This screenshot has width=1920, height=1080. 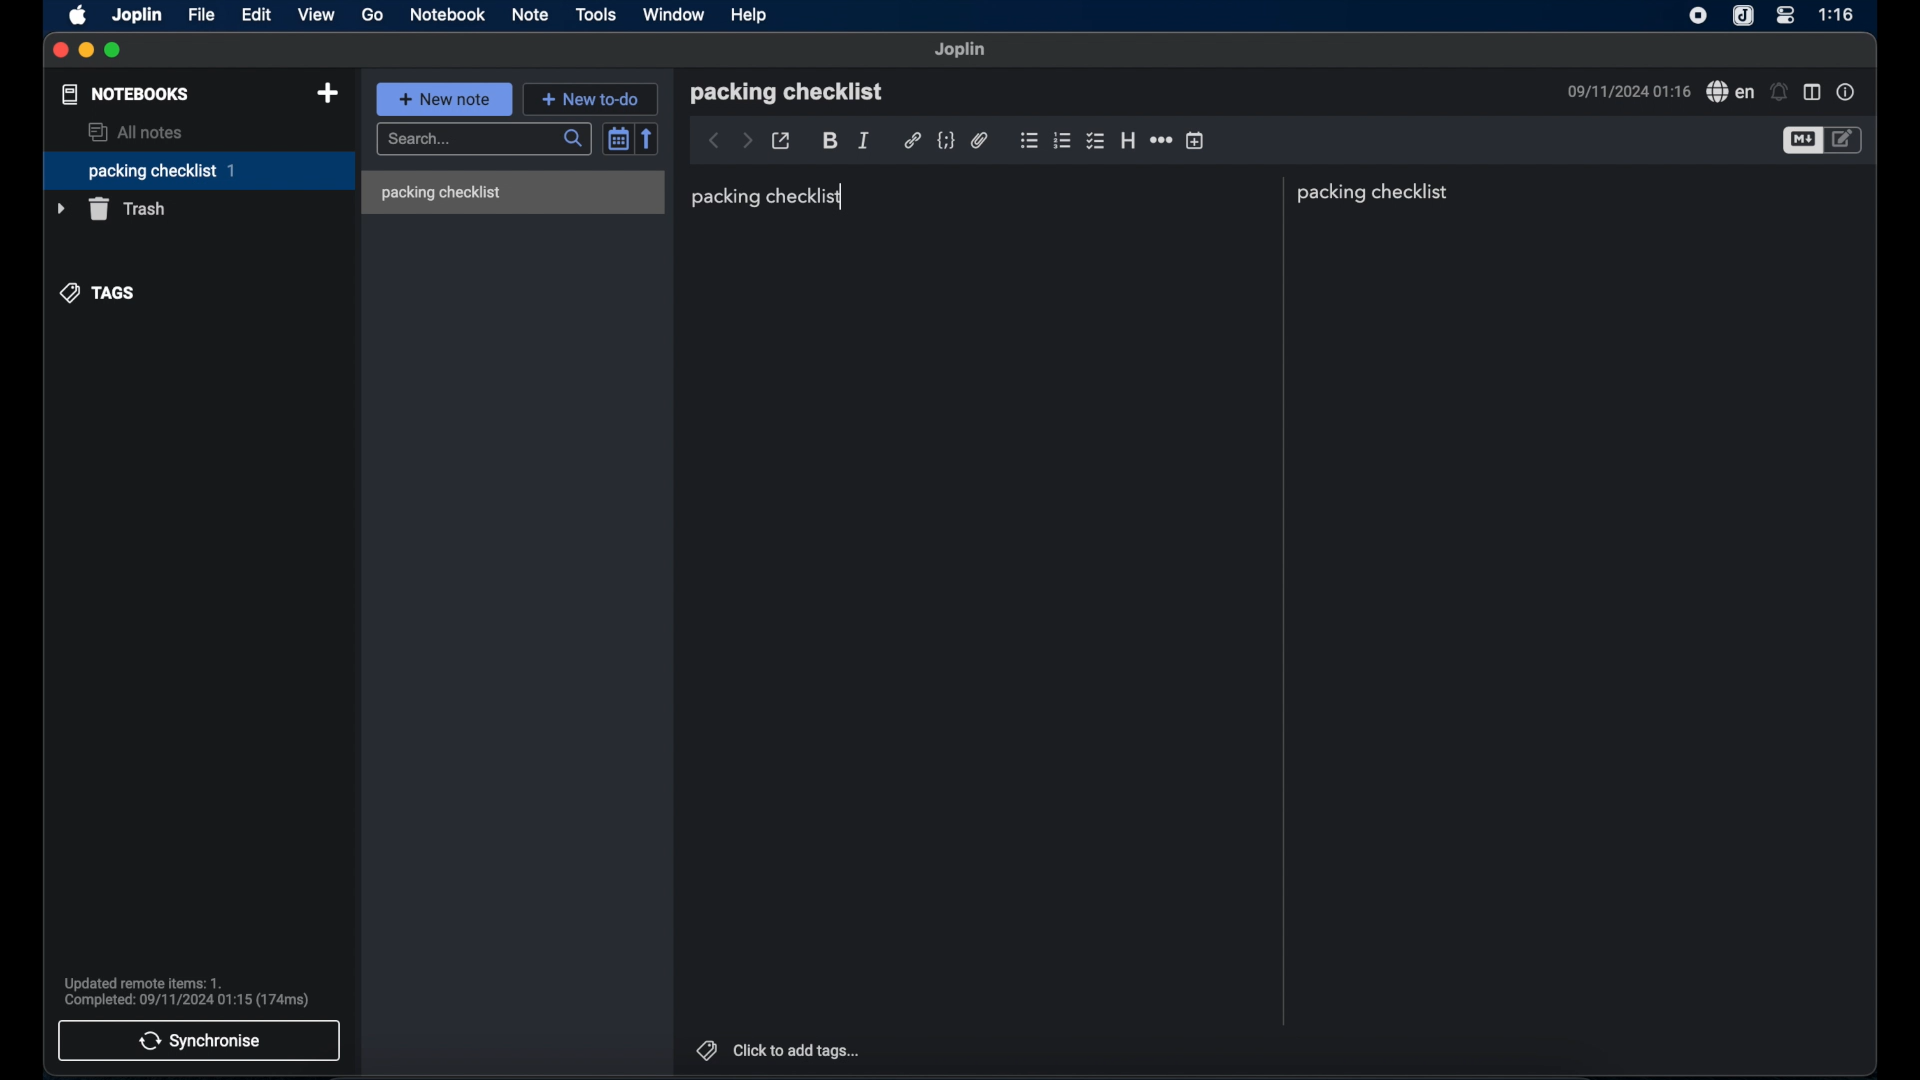 I want to click on notebook, so click(x=447, y=15).